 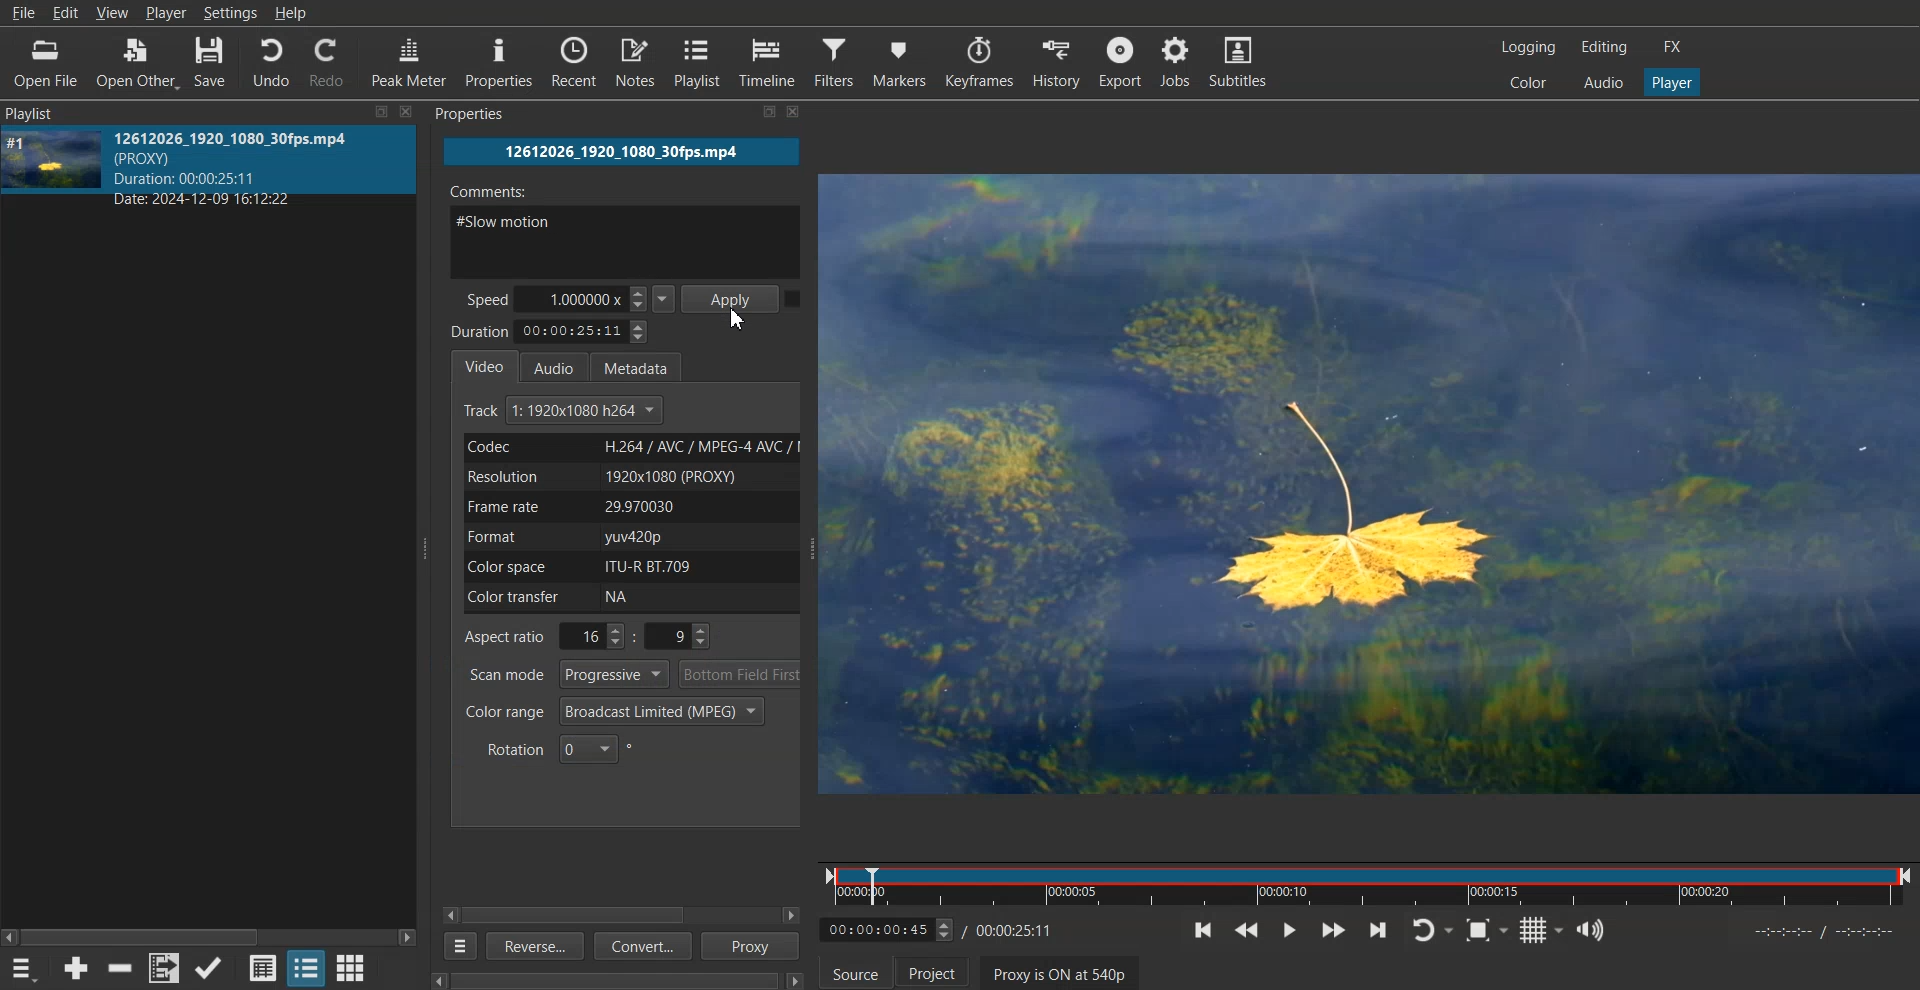 I want to click on View, so click(x=114, y=14).